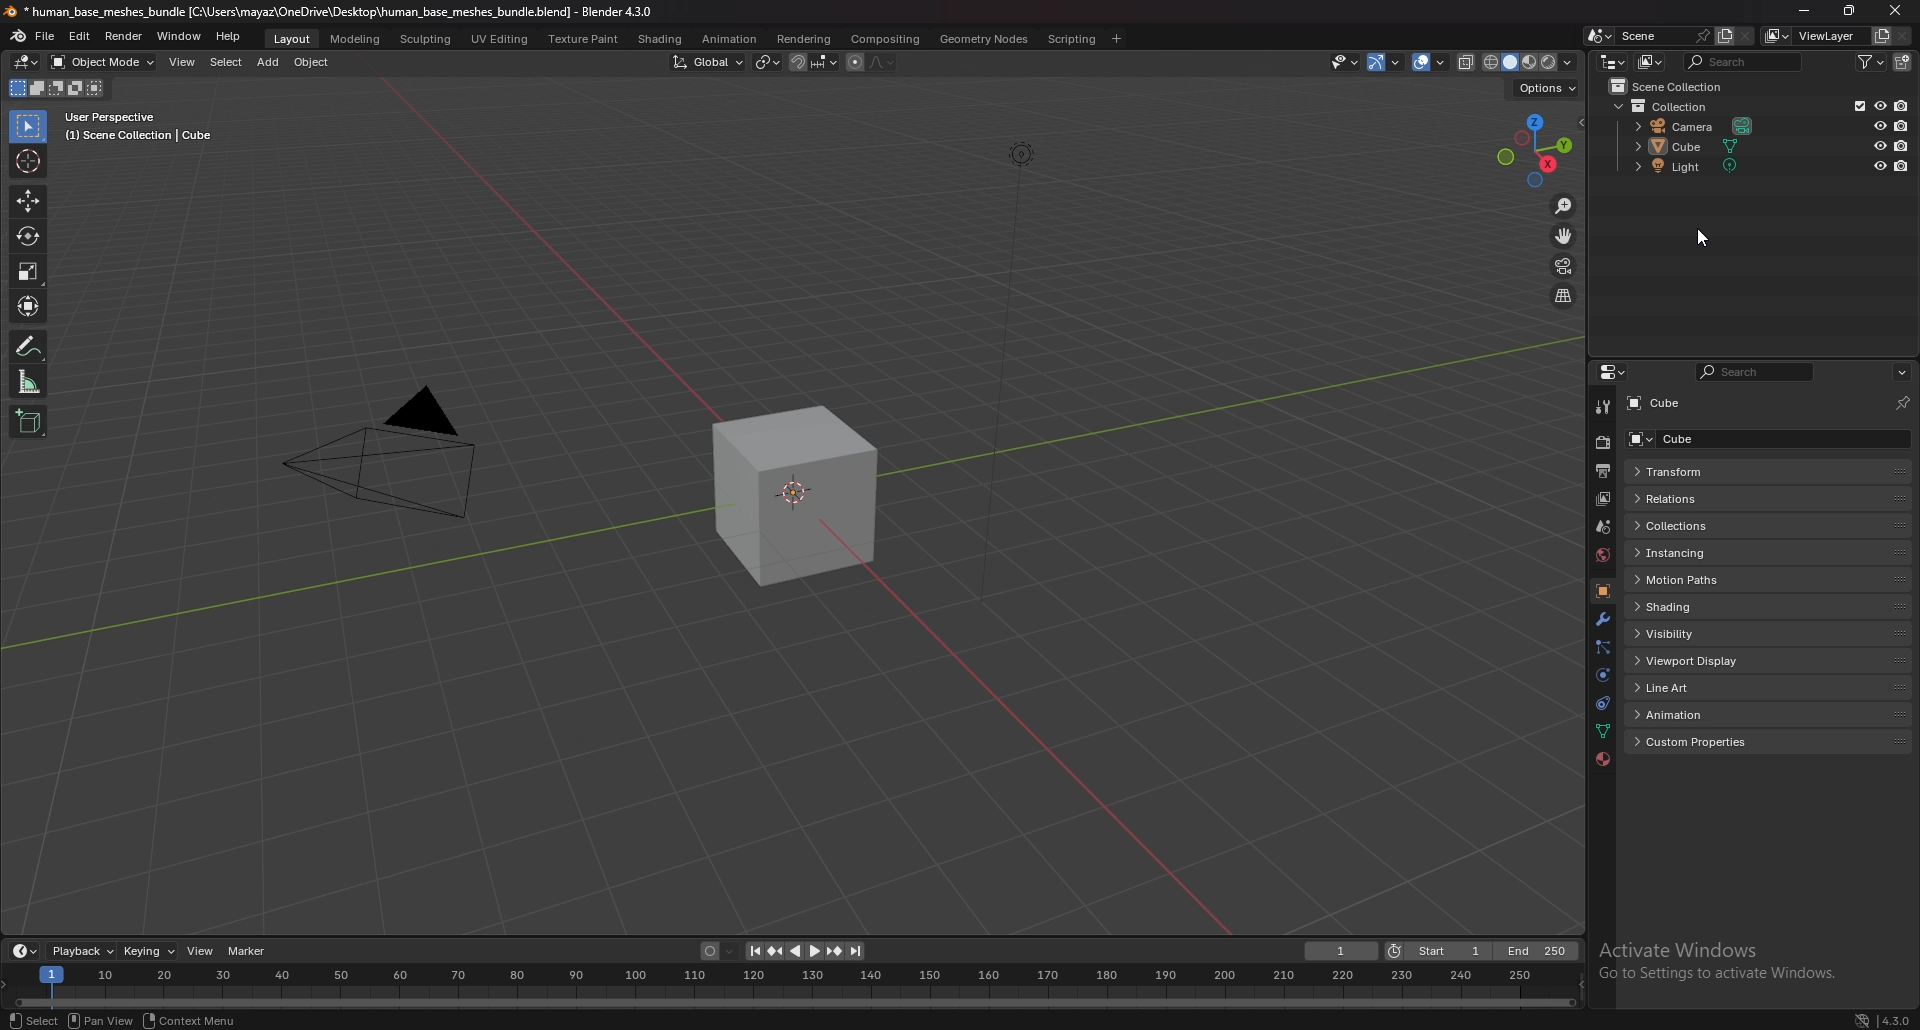  What do you see at coordinates (814, 62) in the screenshot?
I see `snapping` at bounding box center [814, 62].